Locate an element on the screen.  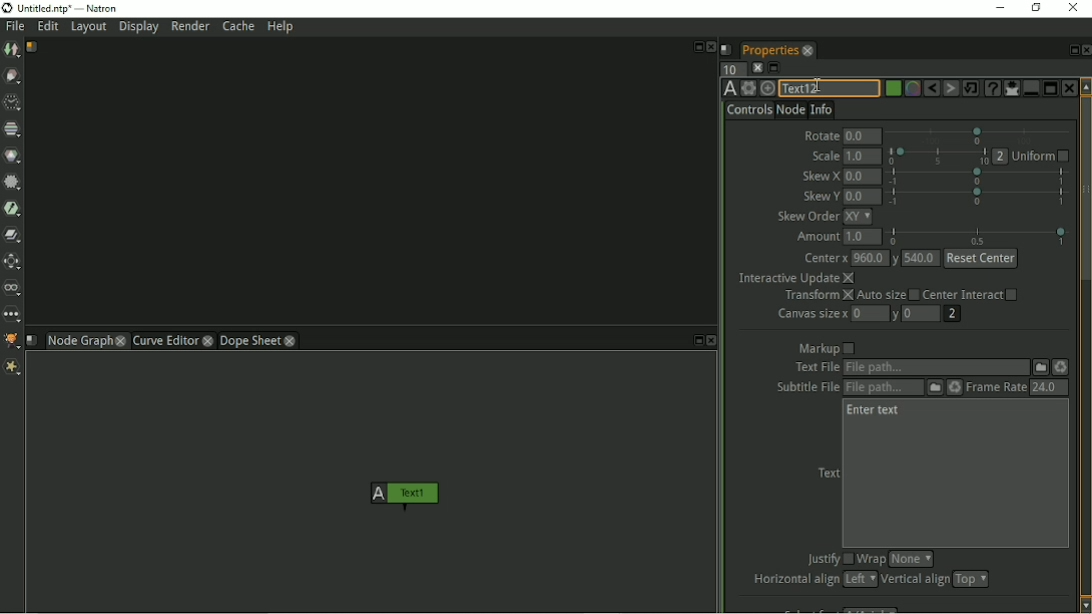
Minimize is located at coordinates (1029, 88).